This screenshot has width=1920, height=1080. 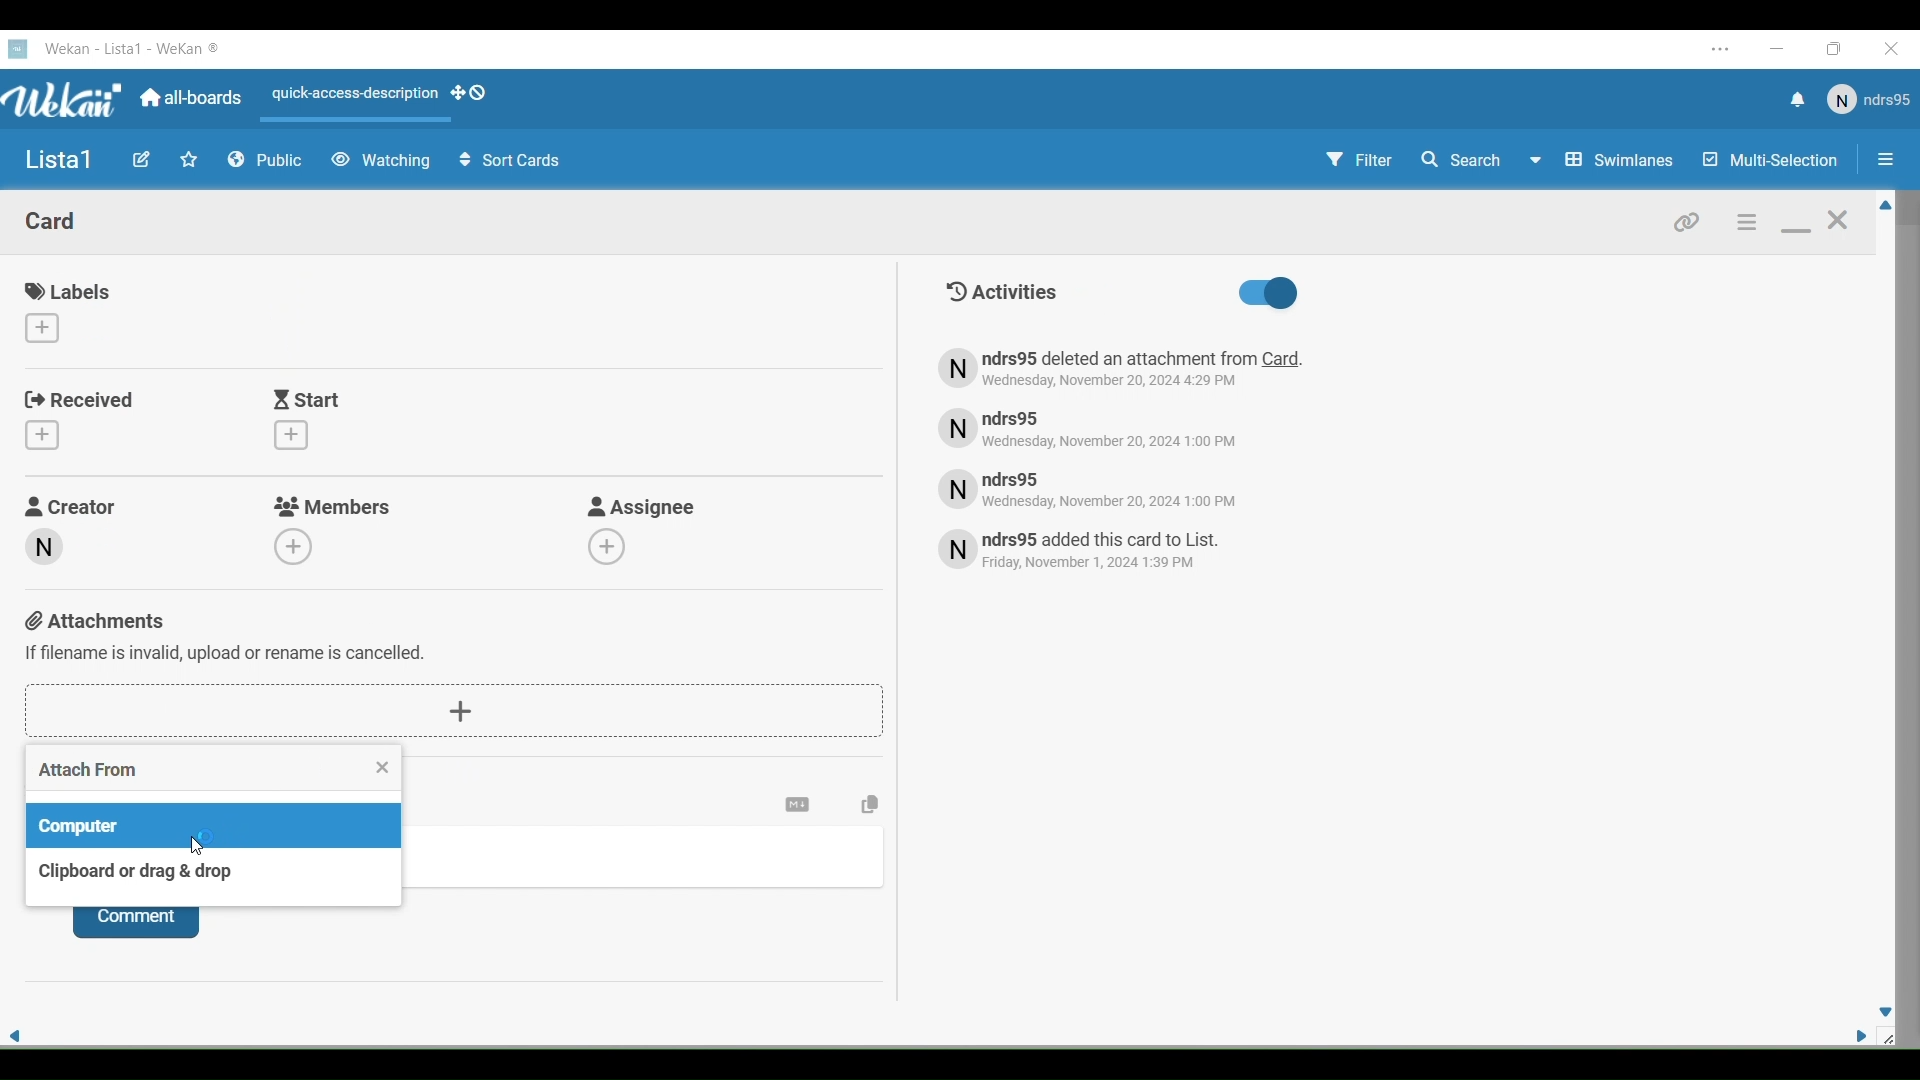 I want to click on Swimlines, so click(x=1622, y=160).